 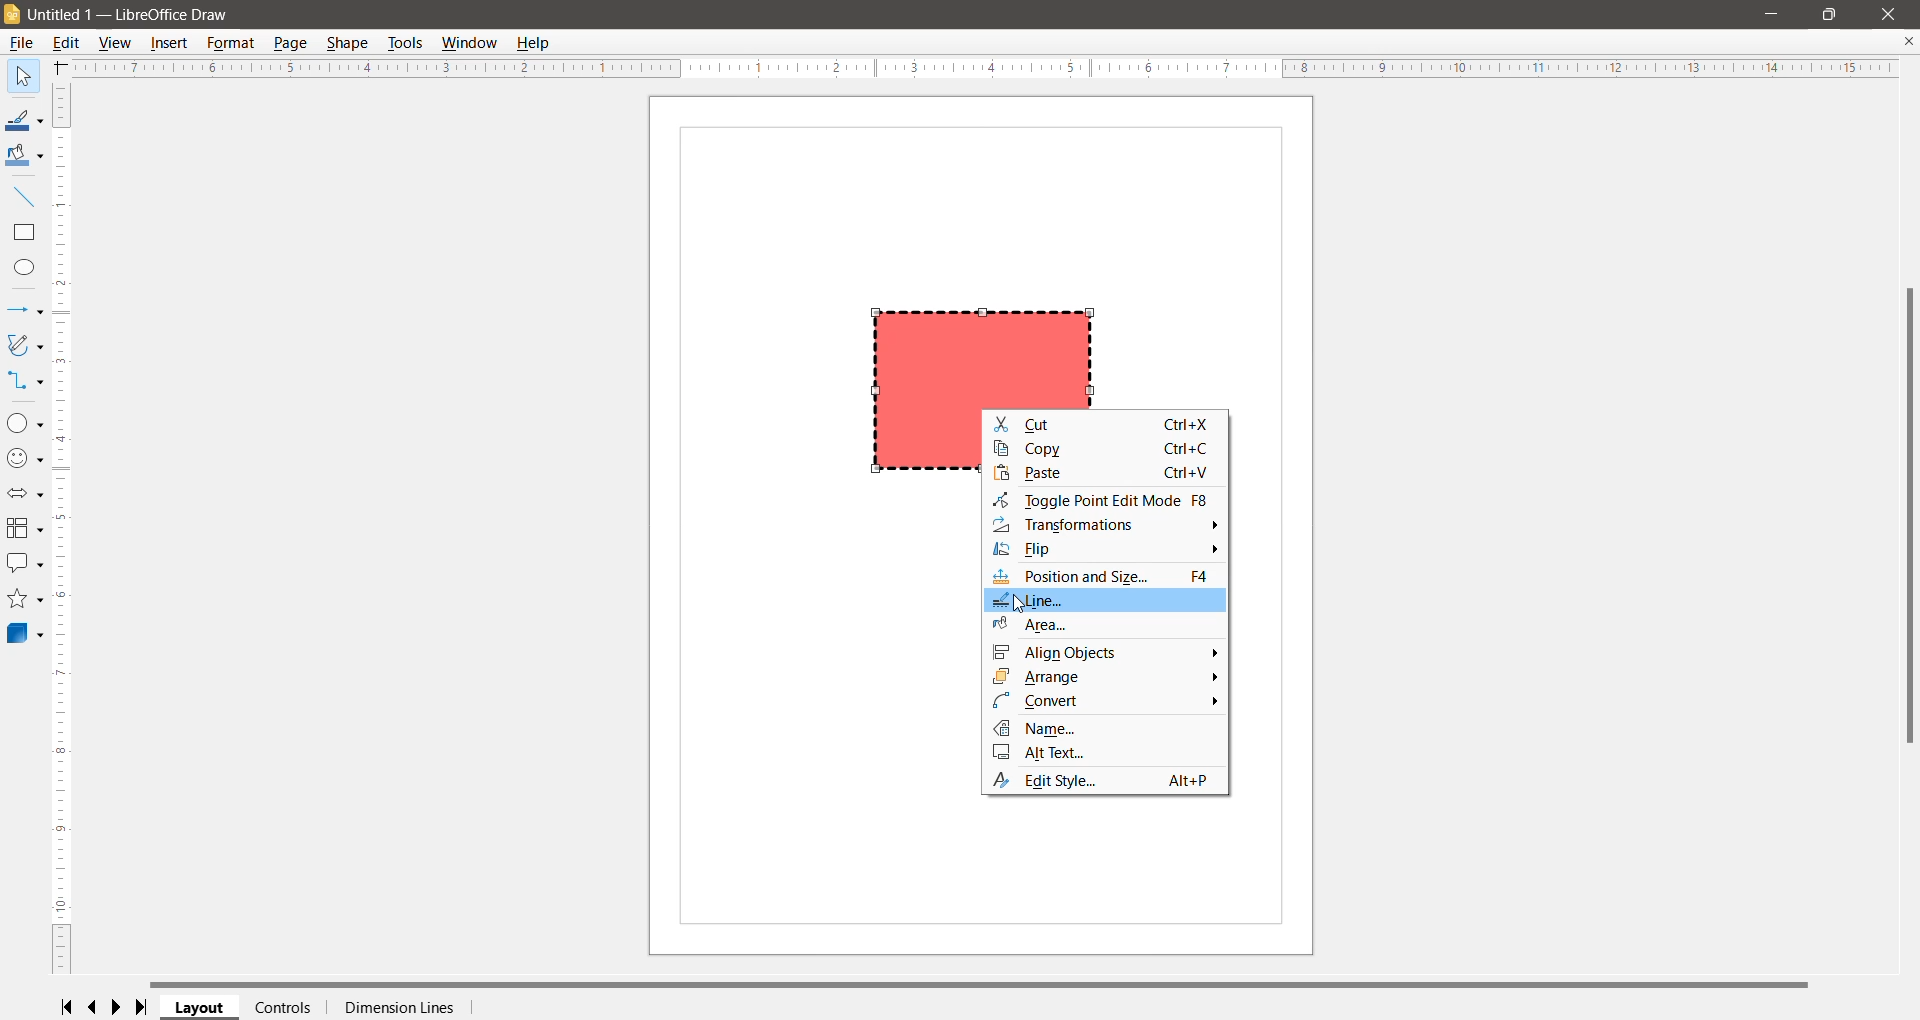 I want to click on Close Document, so click(x=1908, y=41).